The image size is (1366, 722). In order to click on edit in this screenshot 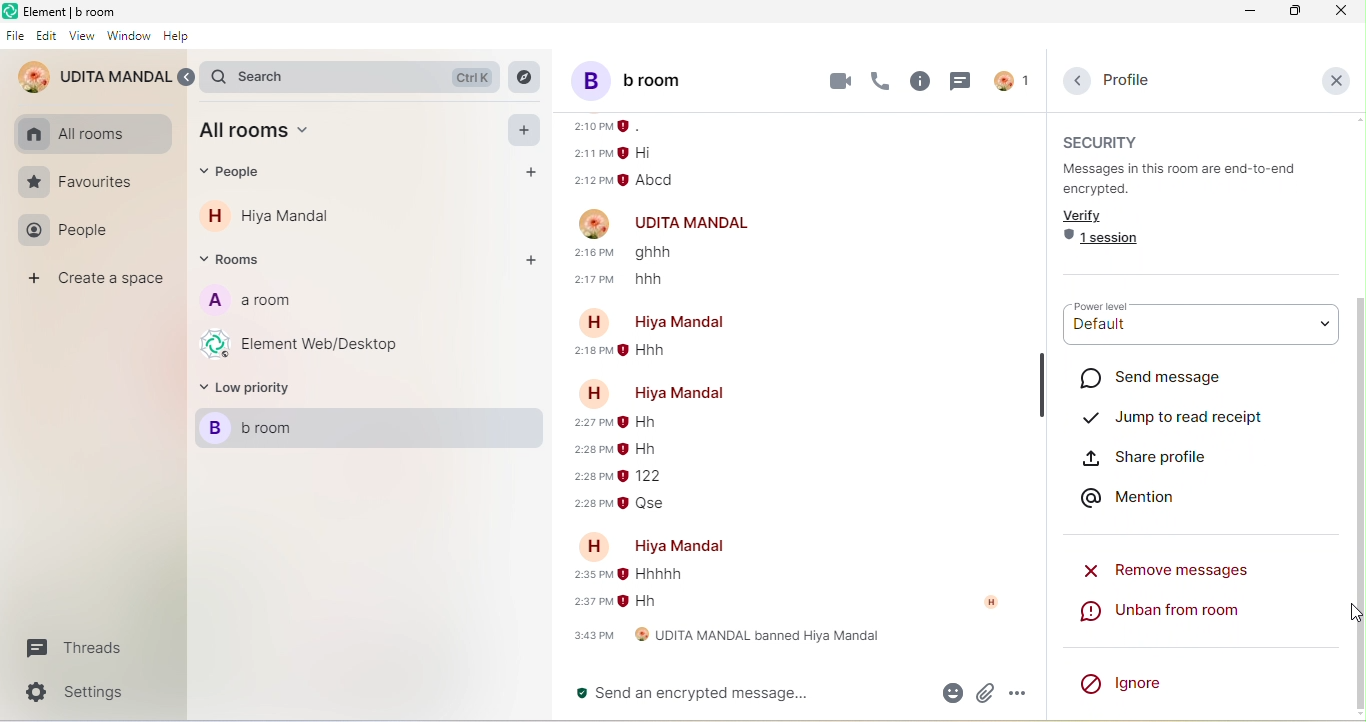, I will do `click(47, 36)`.